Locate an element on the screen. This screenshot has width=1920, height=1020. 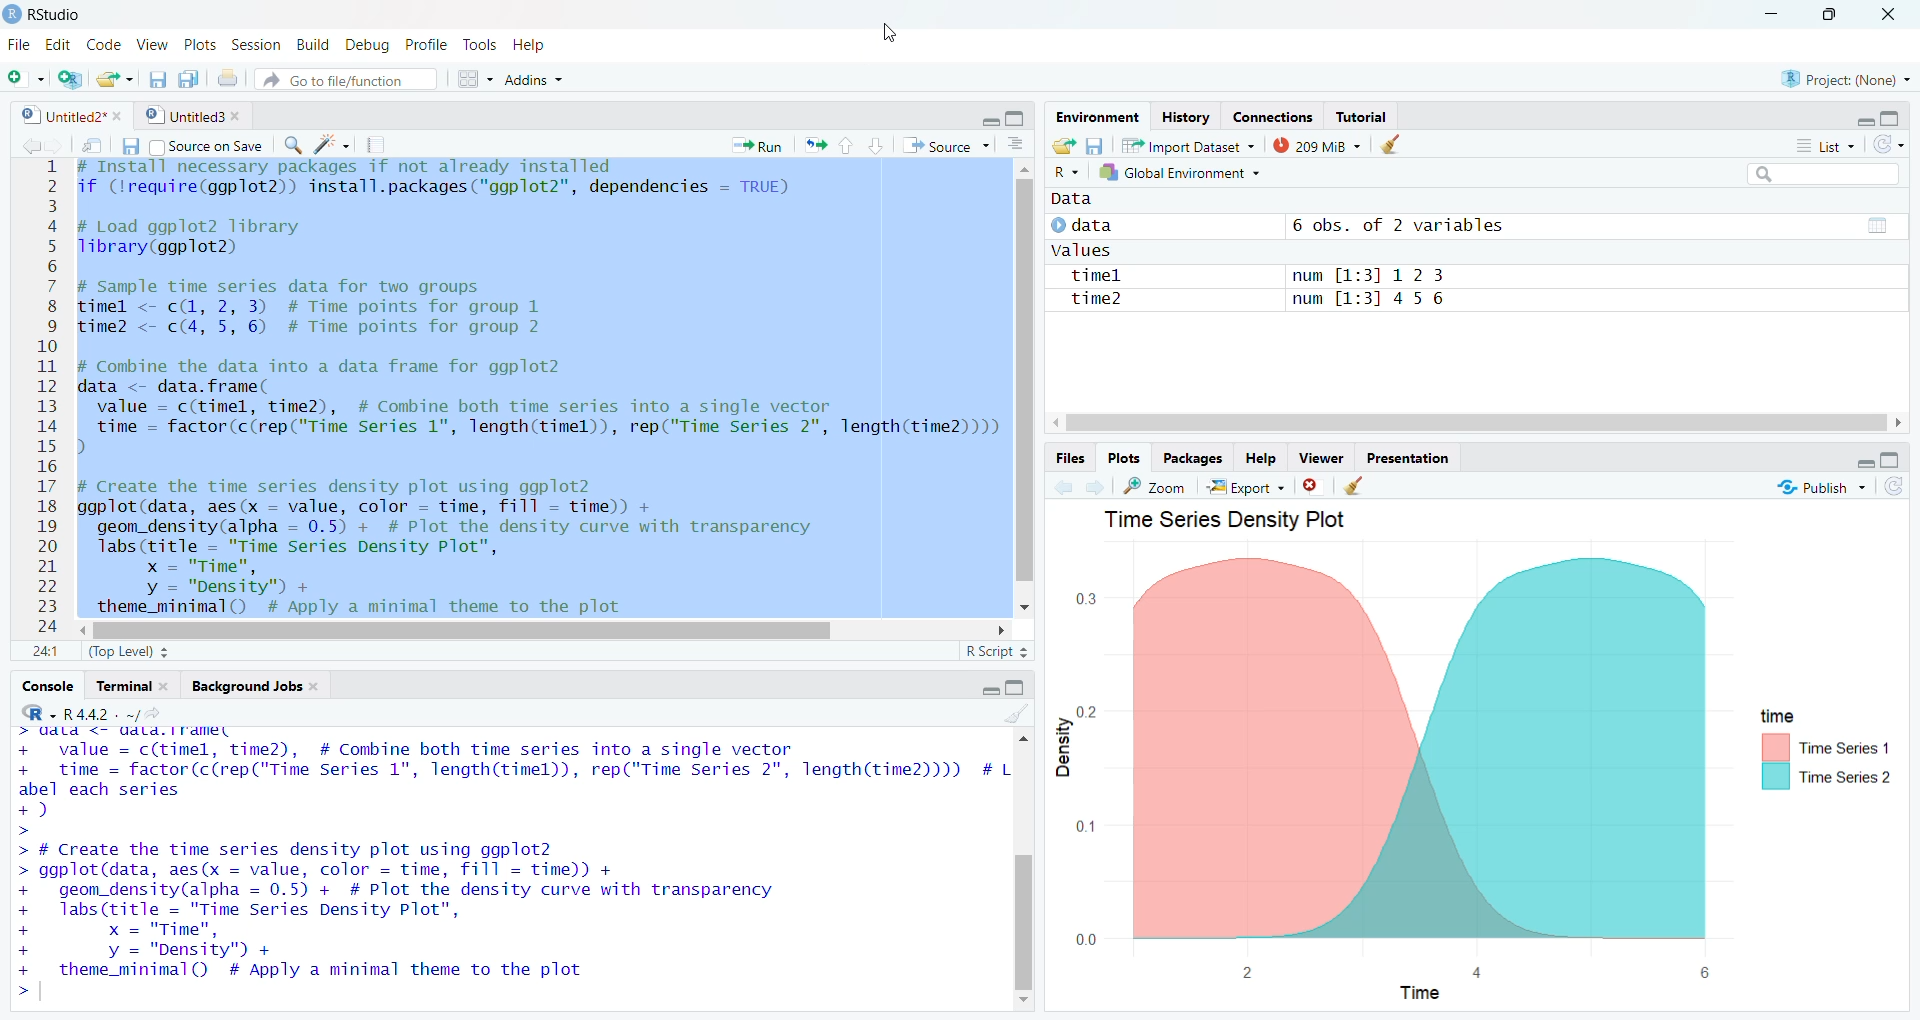
Show in new window is located at coordinates (91, 149).